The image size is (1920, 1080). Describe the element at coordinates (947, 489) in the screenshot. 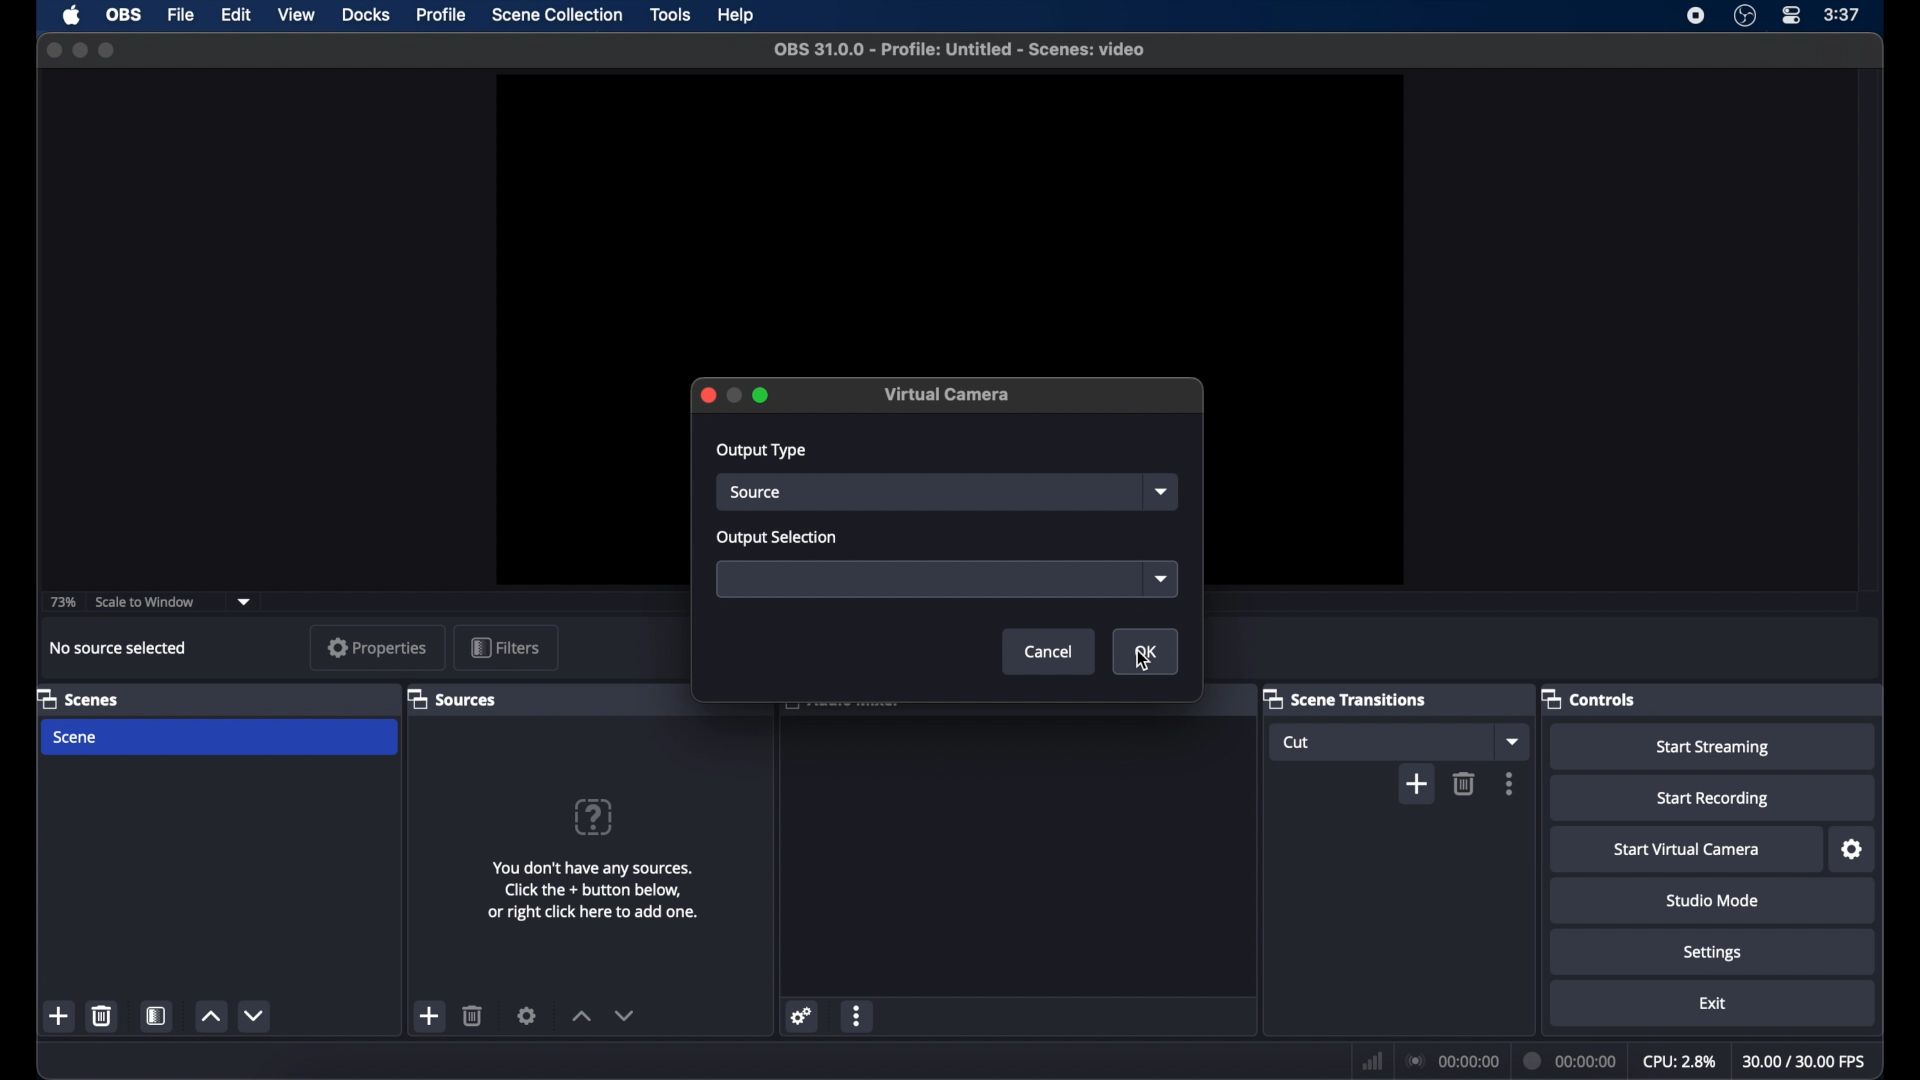

I see `source Dropdown` at that location.